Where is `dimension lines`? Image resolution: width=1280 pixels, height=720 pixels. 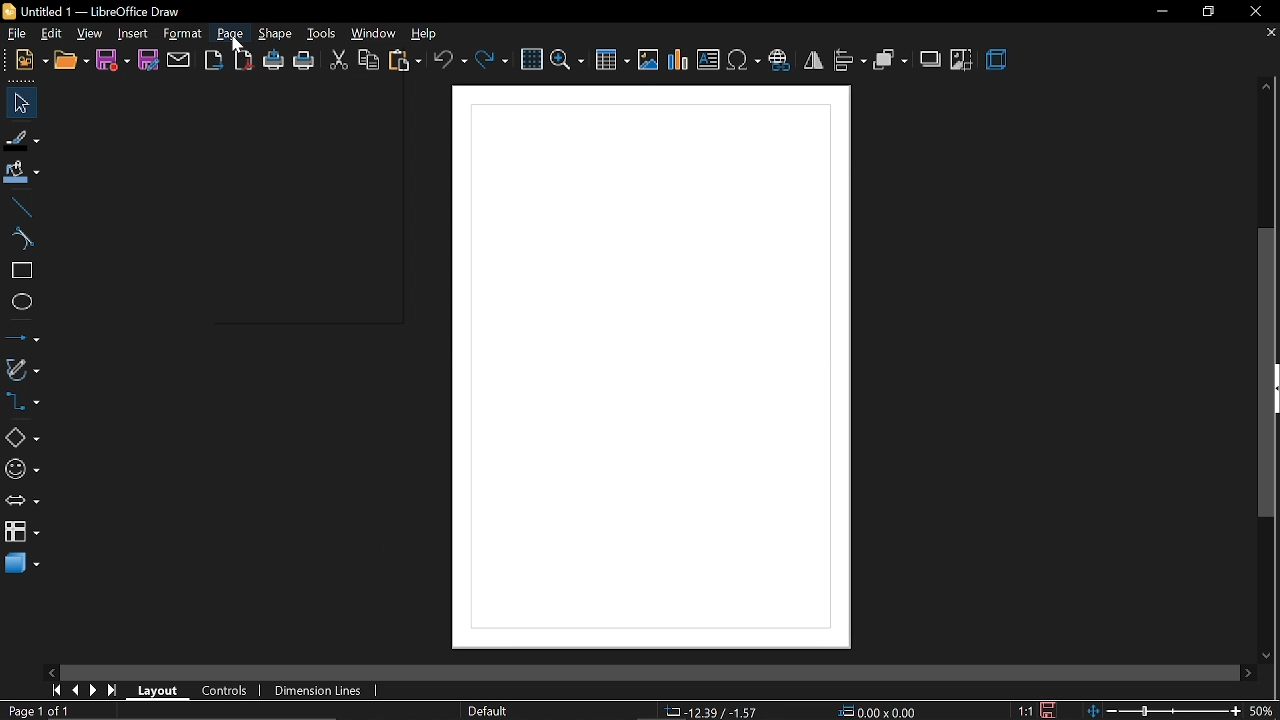
dimension lines is located at coordinates (316, 690).